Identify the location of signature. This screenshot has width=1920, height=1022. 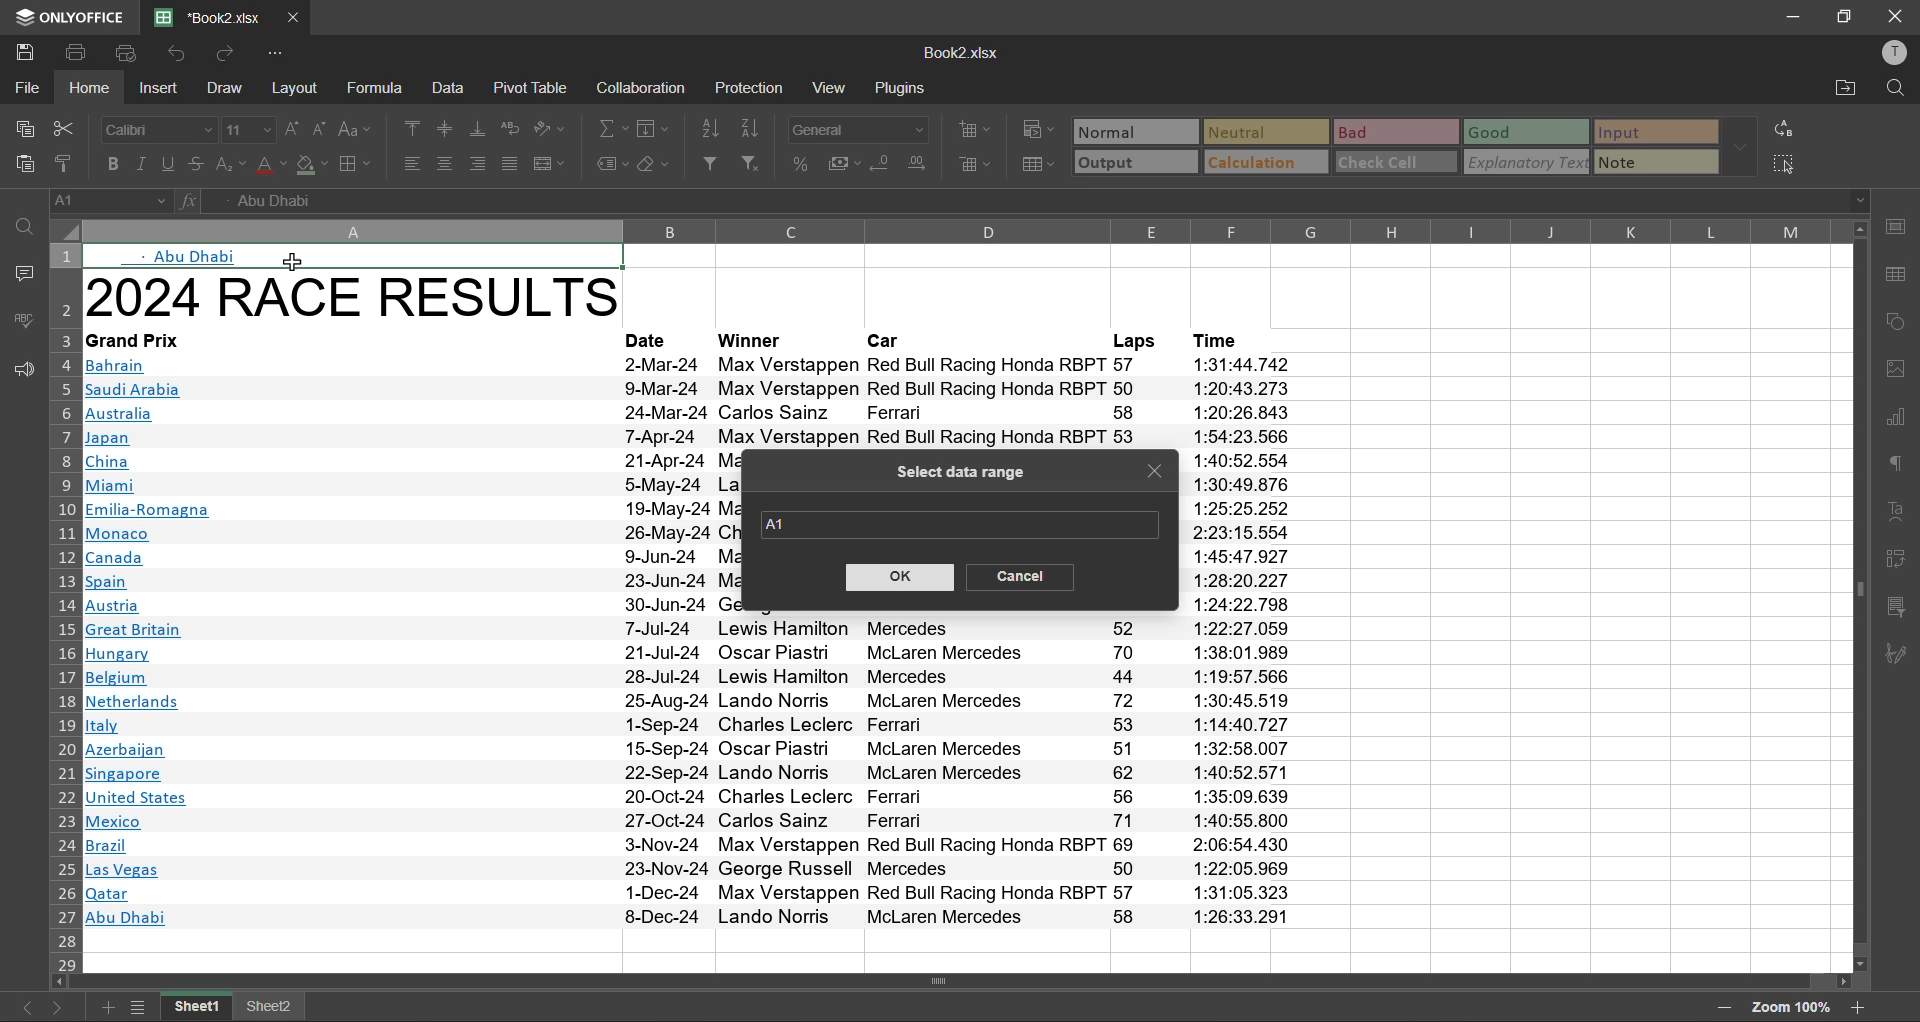
(1892, 658).